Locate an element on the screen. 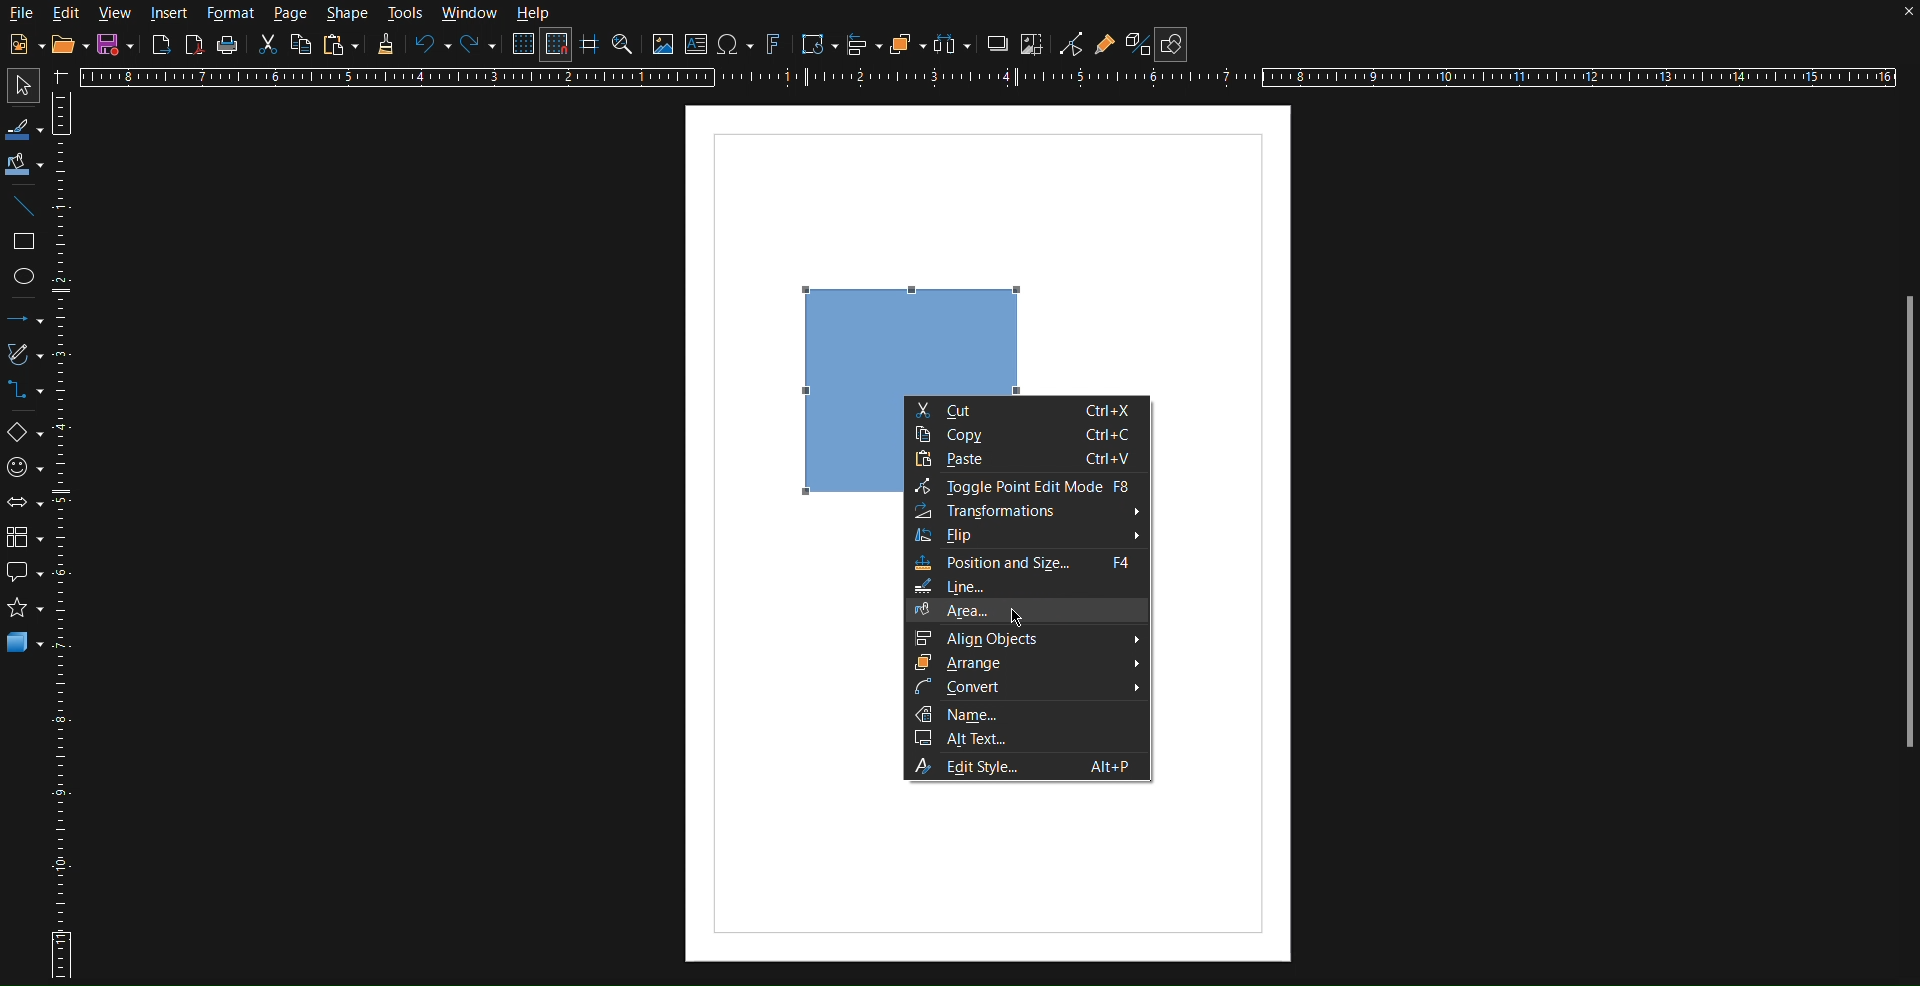 The width and height of the screenshot is (1920, 986). Callout Shapes is located at coordinates (23, 577).